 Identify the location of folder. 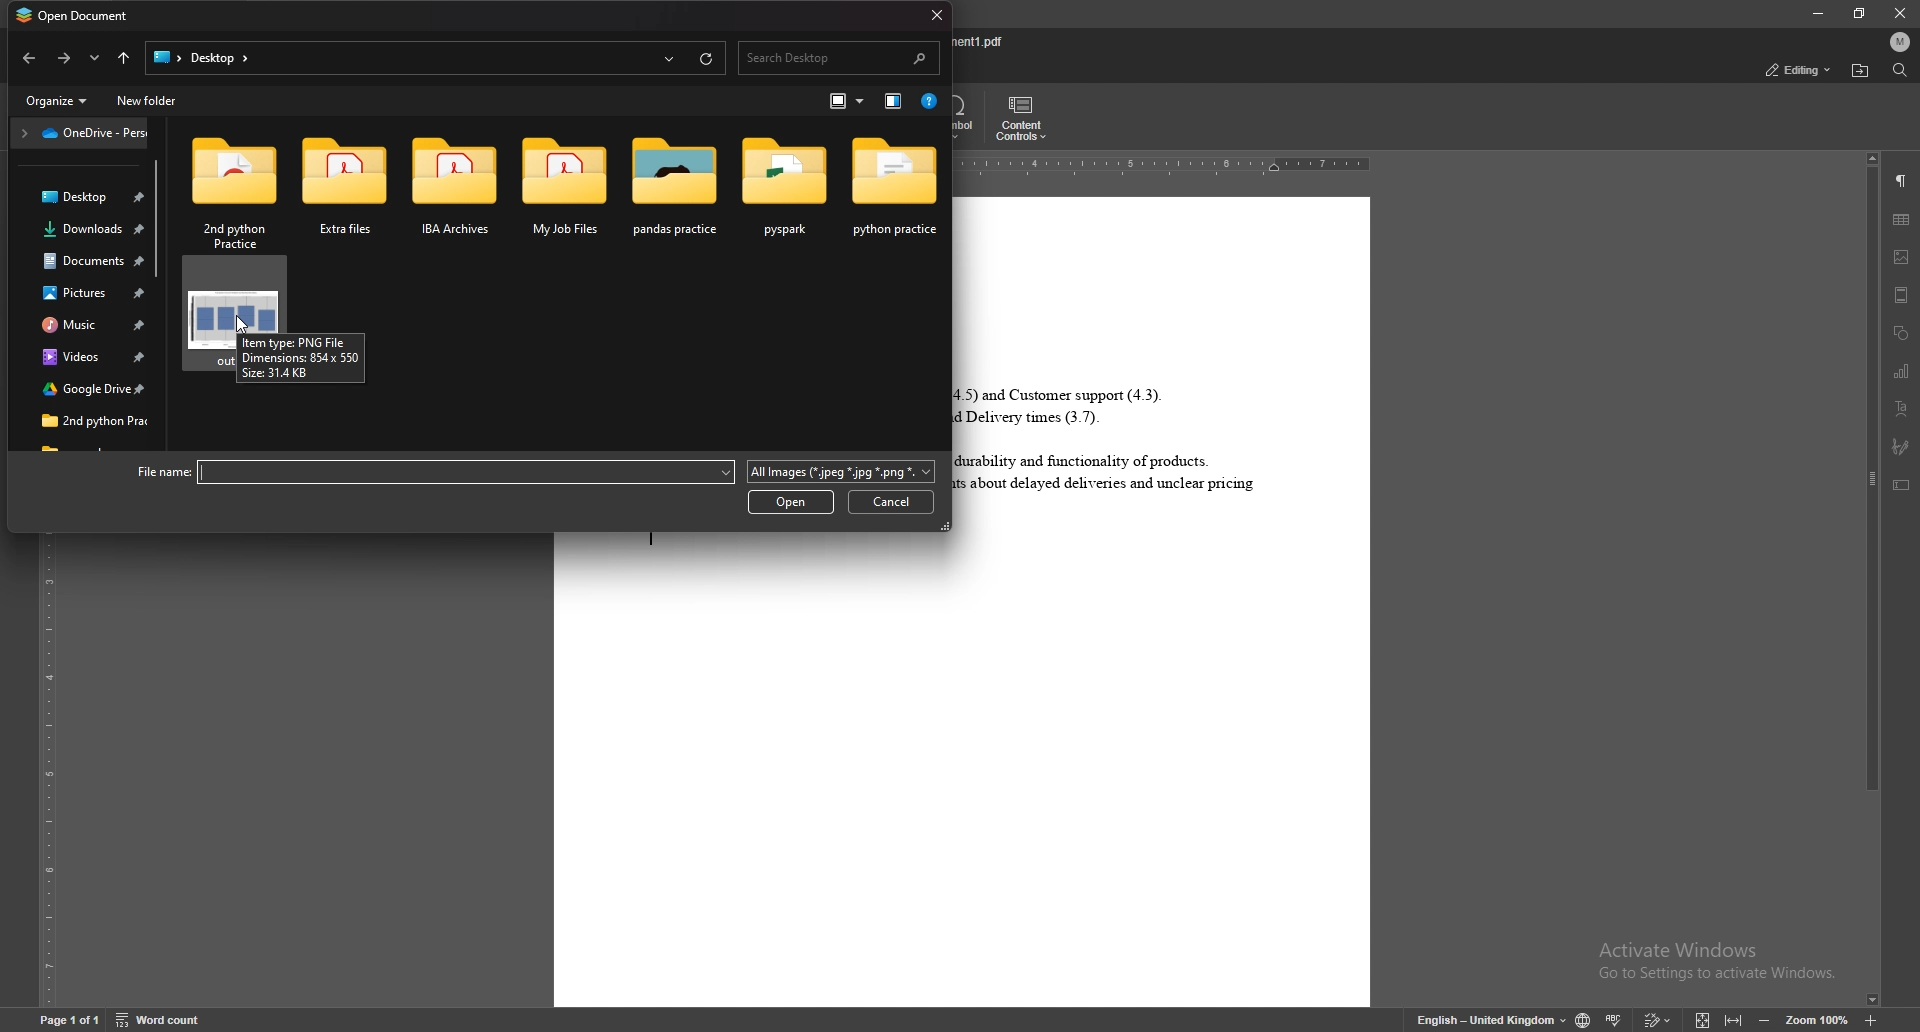
(671, 189).